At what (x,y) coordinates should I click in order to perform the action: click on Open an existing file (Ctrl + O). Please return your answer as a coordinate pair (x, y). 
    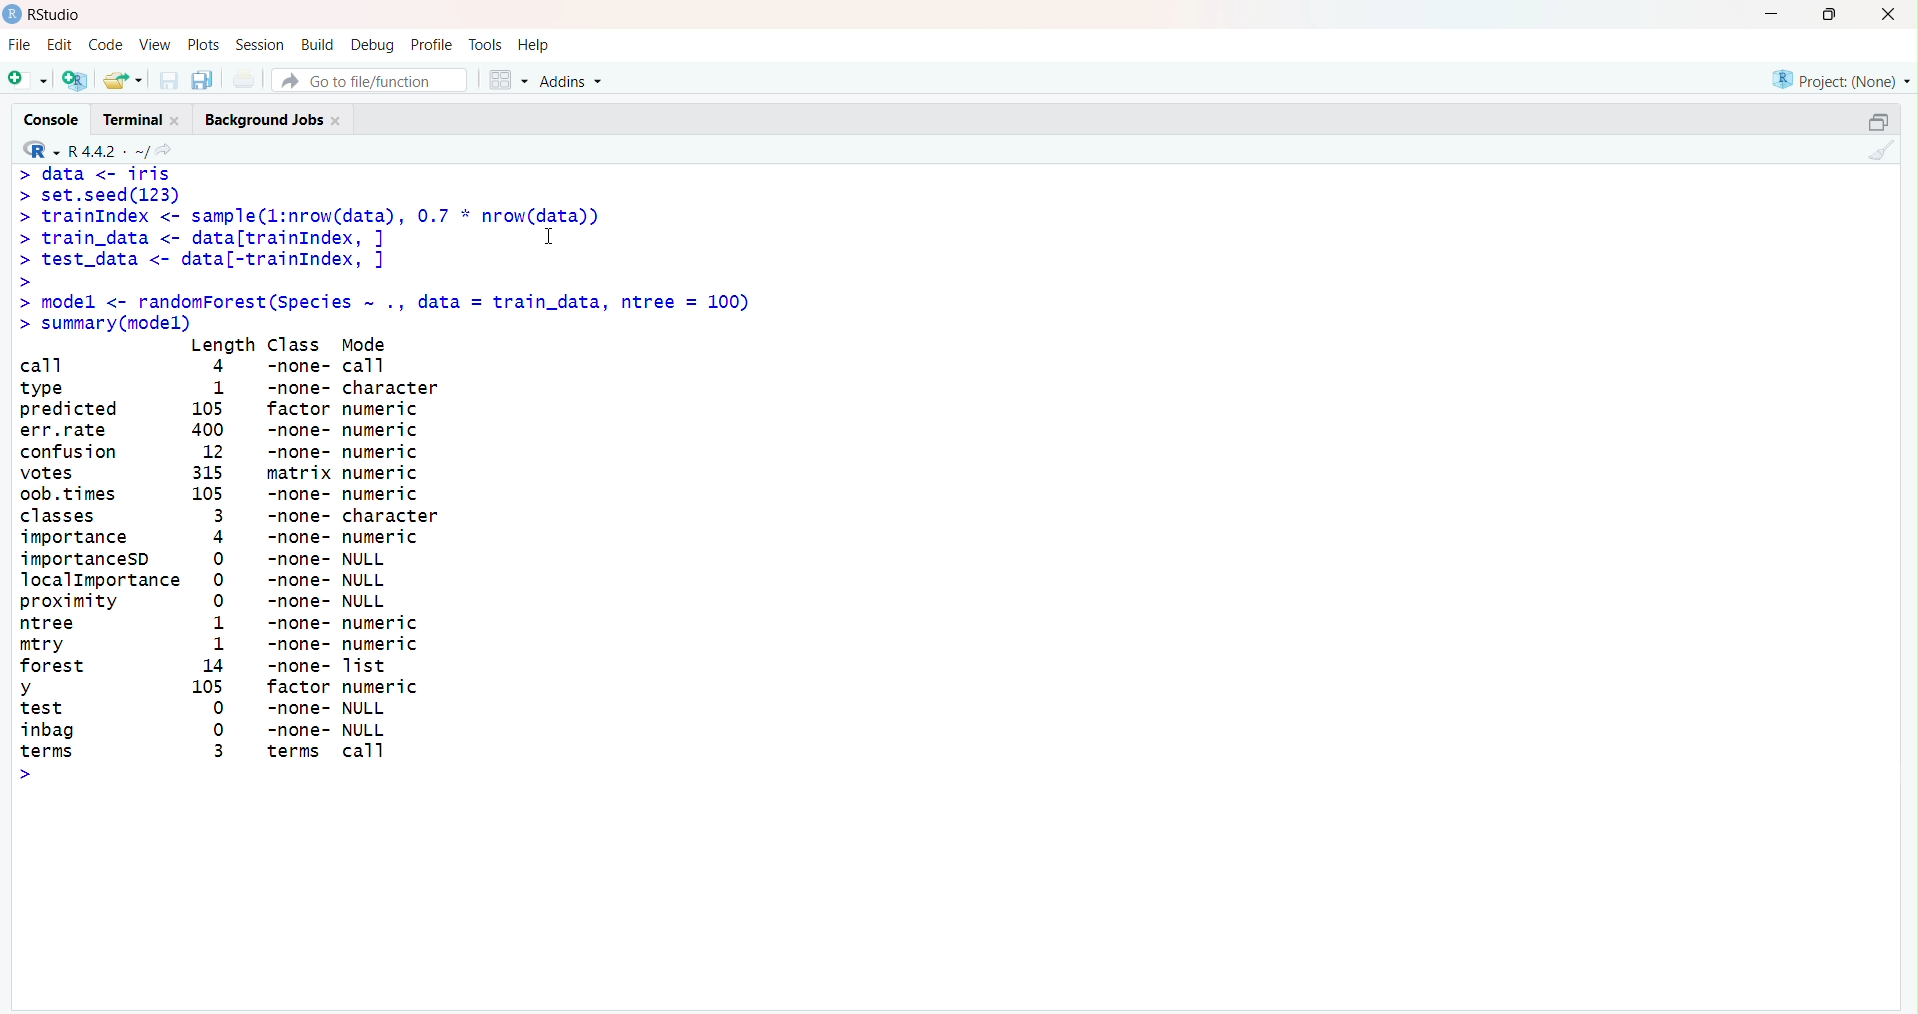
    Looking at the image, I should click on (125, 80).